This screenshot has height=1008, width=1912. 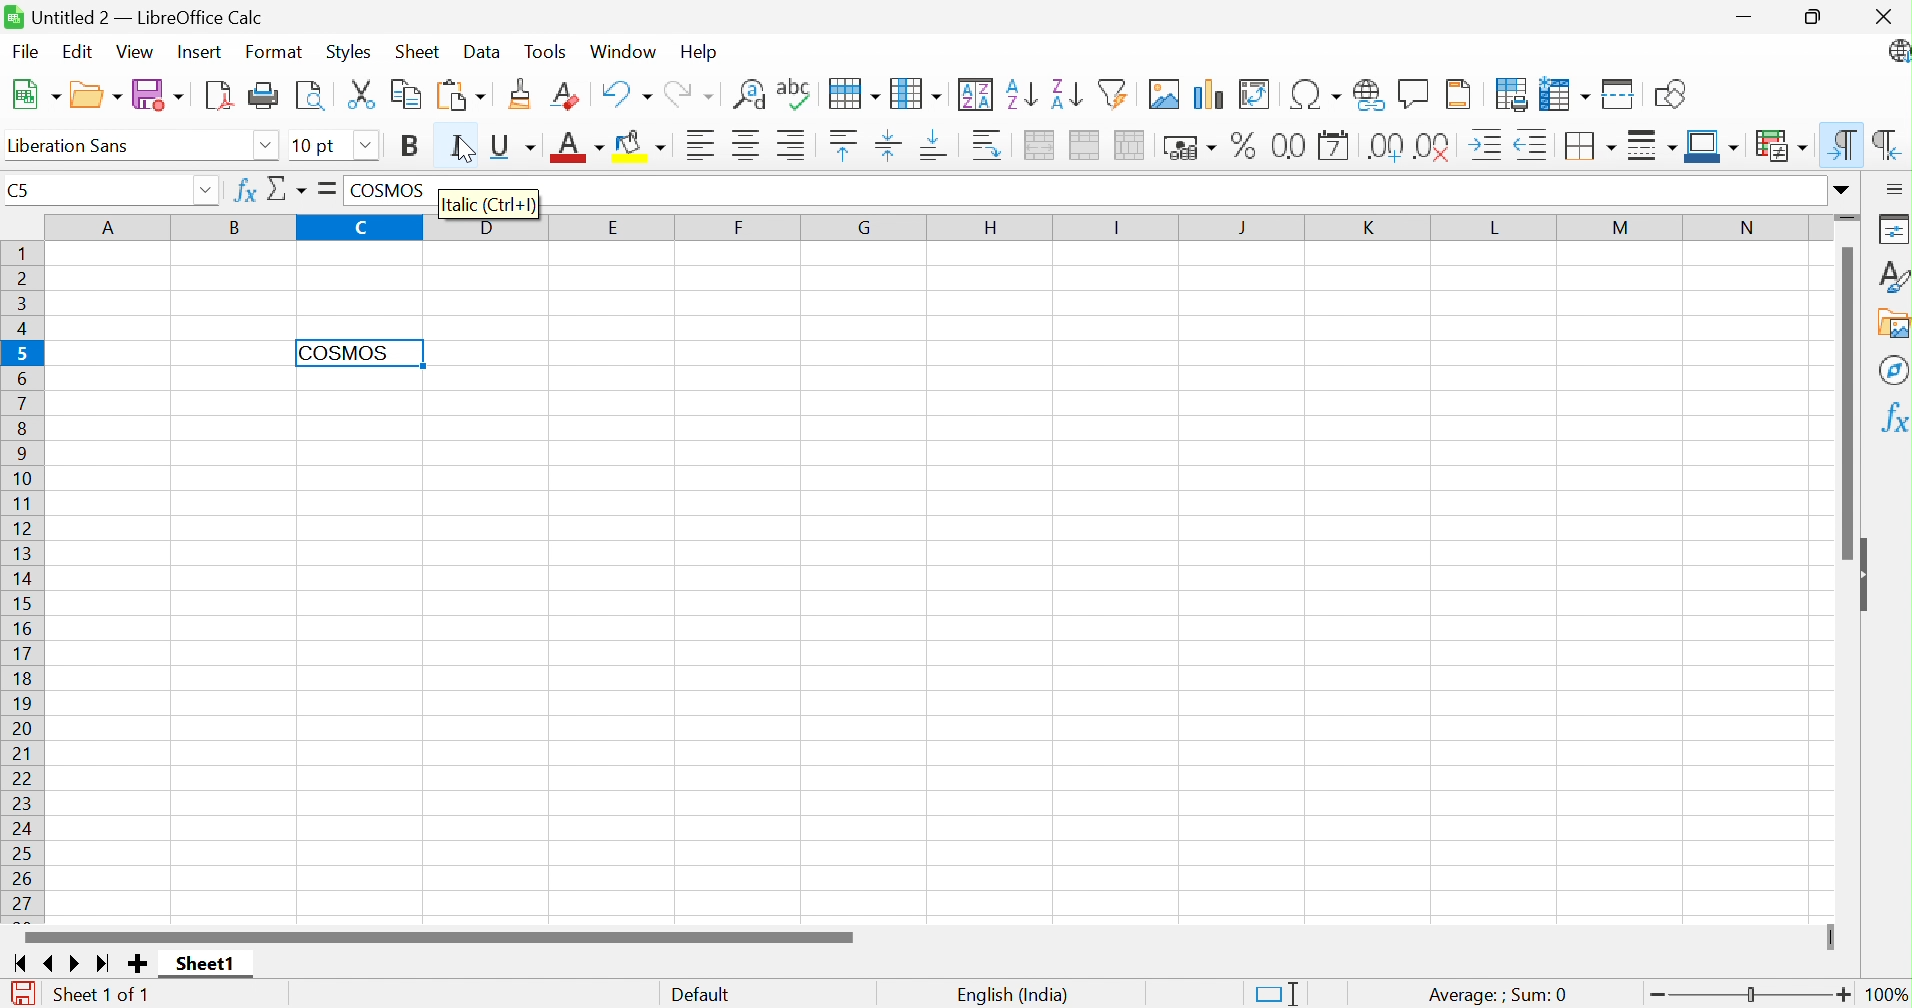 I want to click on Border color, so click(x=1713, y=148).